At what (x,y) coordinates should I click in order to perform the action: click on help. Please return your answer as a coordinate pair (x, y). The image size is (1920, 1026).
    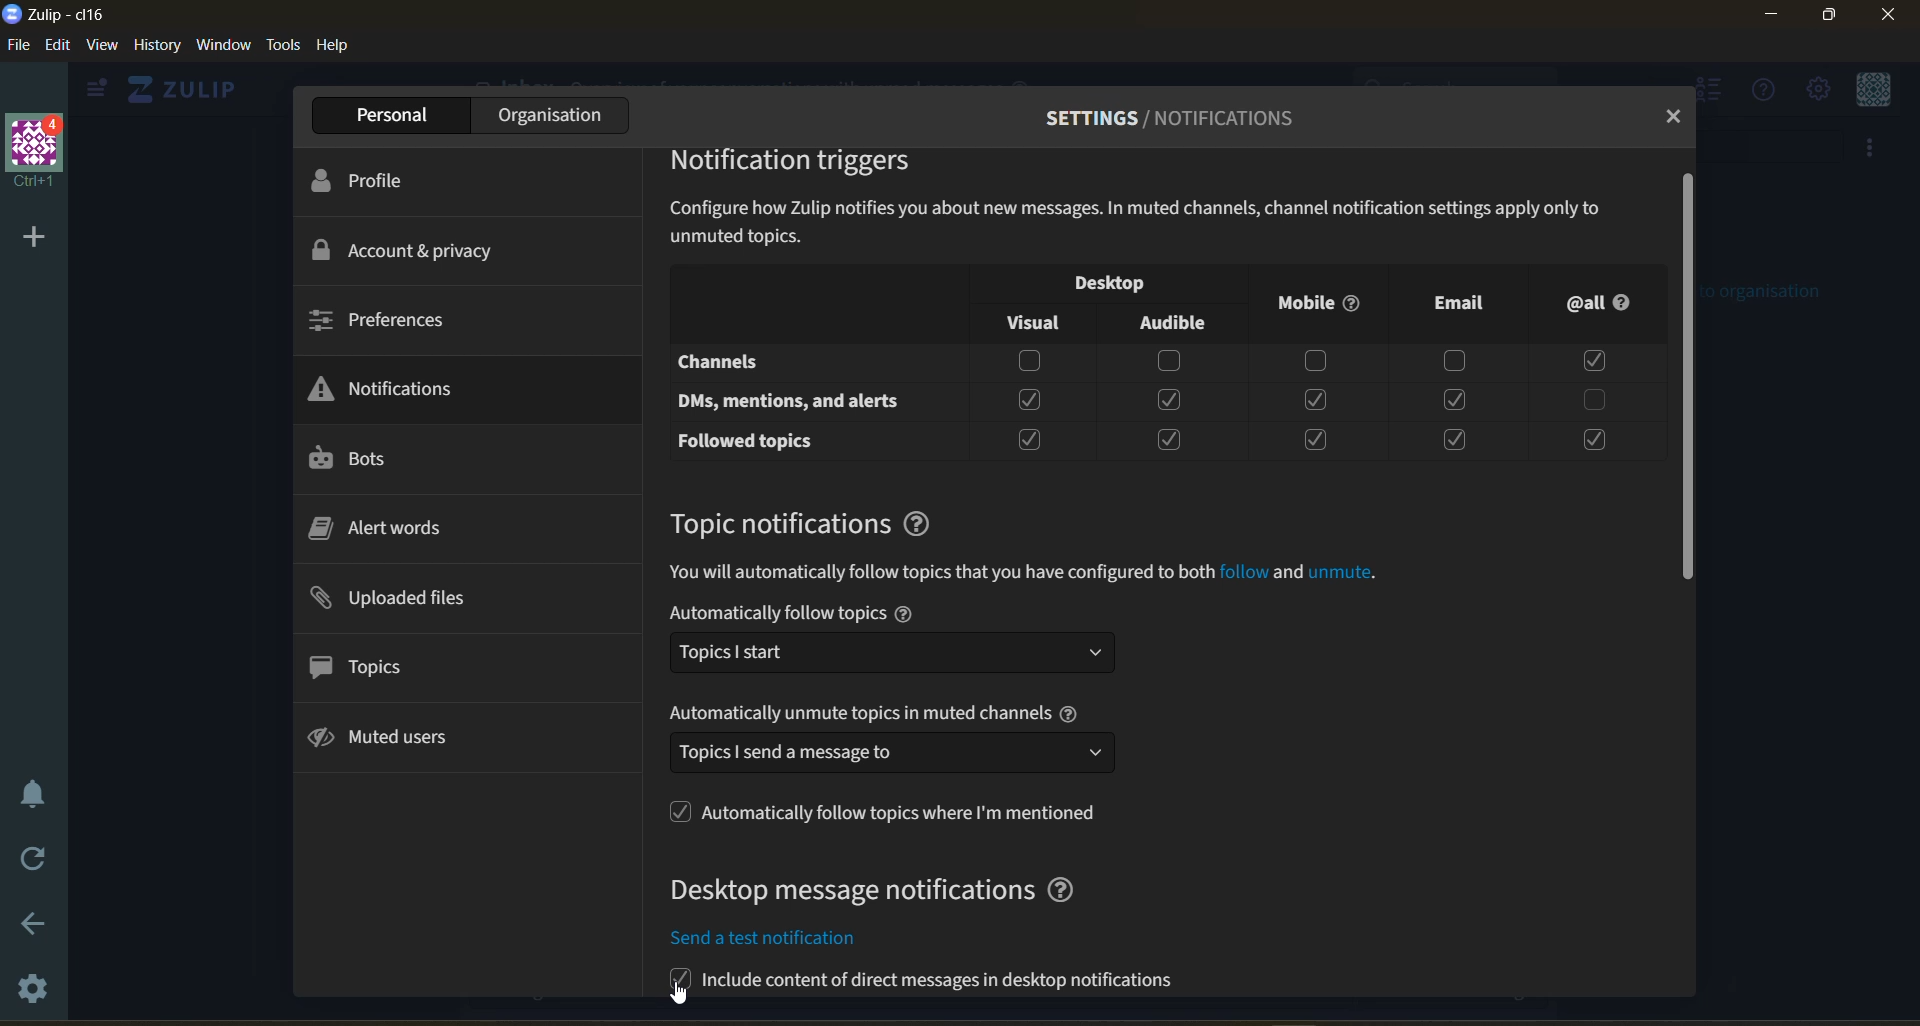
    Looking at the image, I should click on (336, 48).